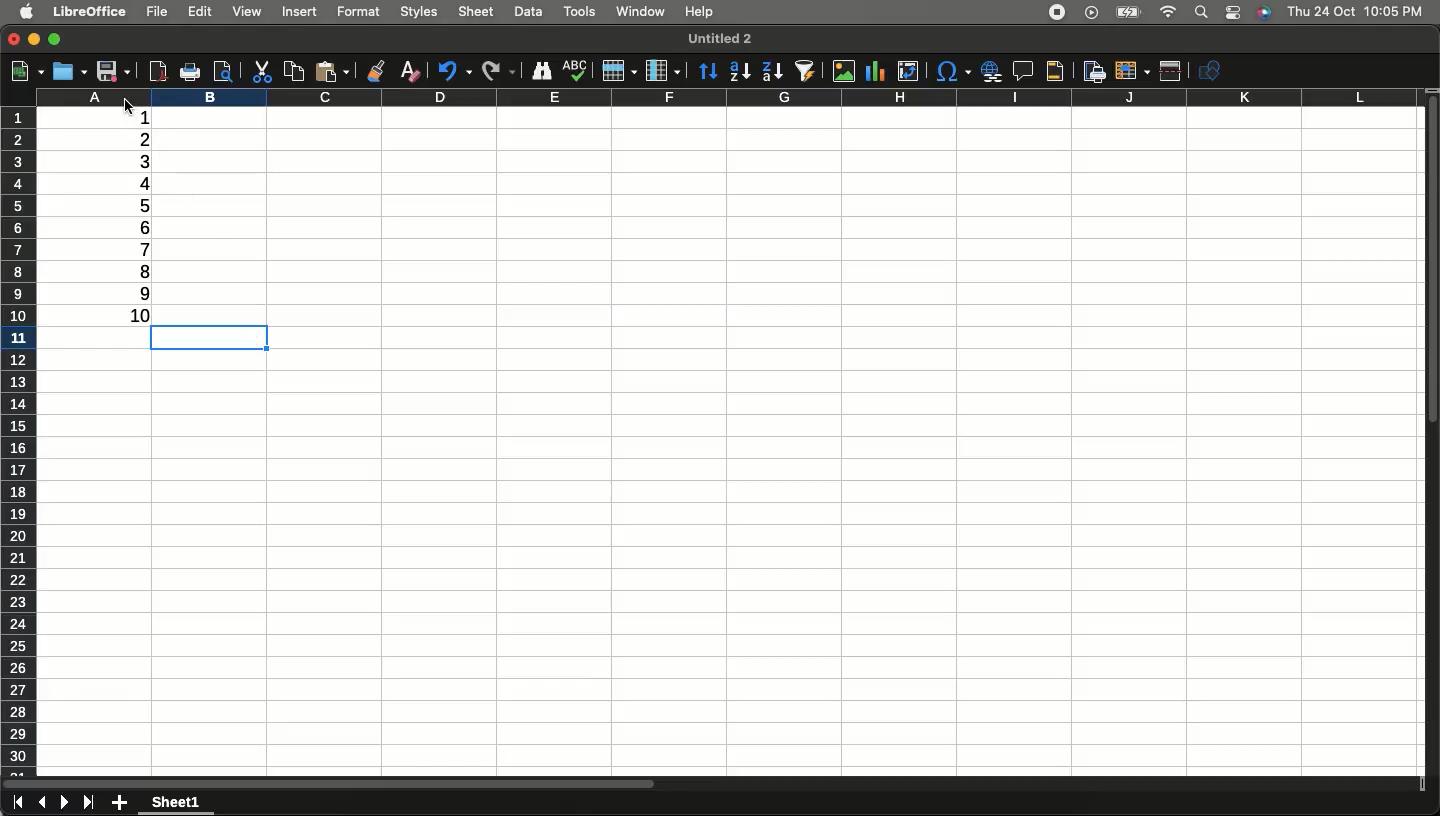  What do you see at coordinates (1054, 72) in the screenshot?
I see `Headers and footers` at bounding box center [1054, 72].